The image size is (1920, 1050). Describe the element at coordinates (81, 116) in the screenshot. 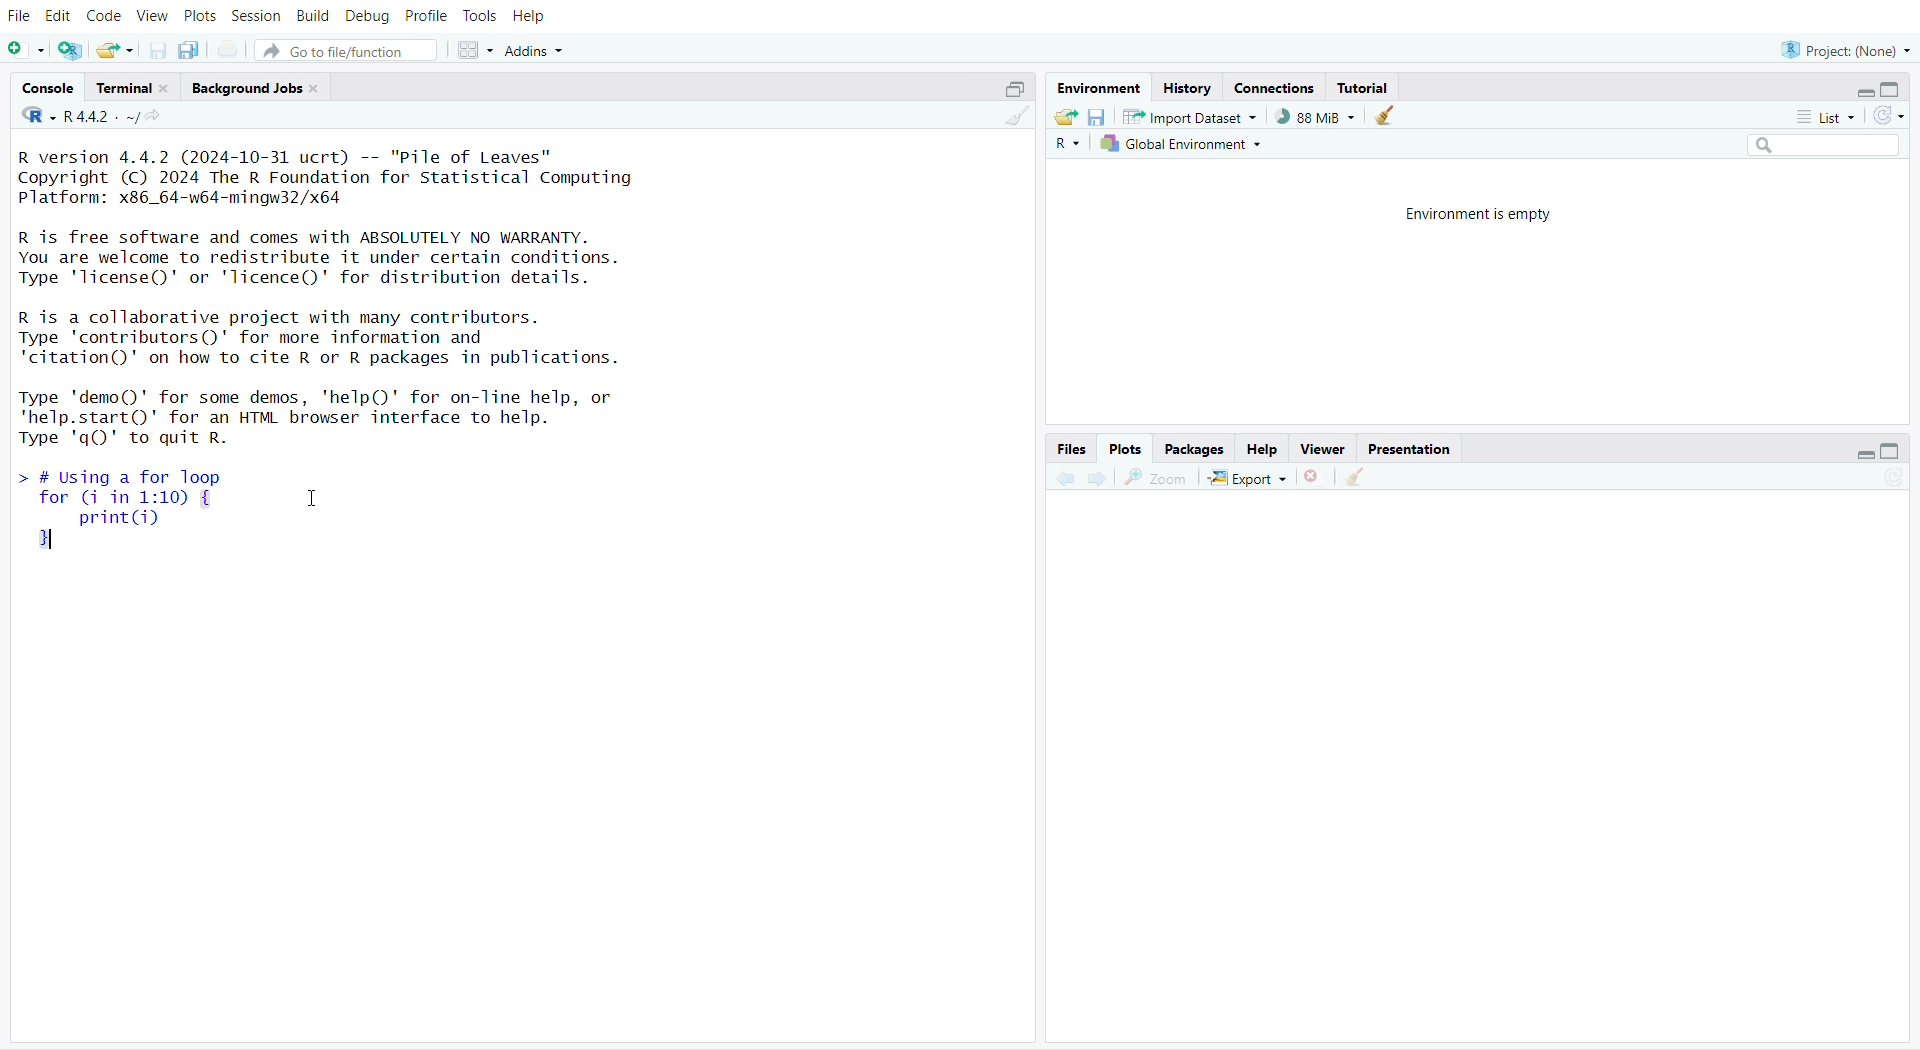

I see `R 4.4.2` at that location.